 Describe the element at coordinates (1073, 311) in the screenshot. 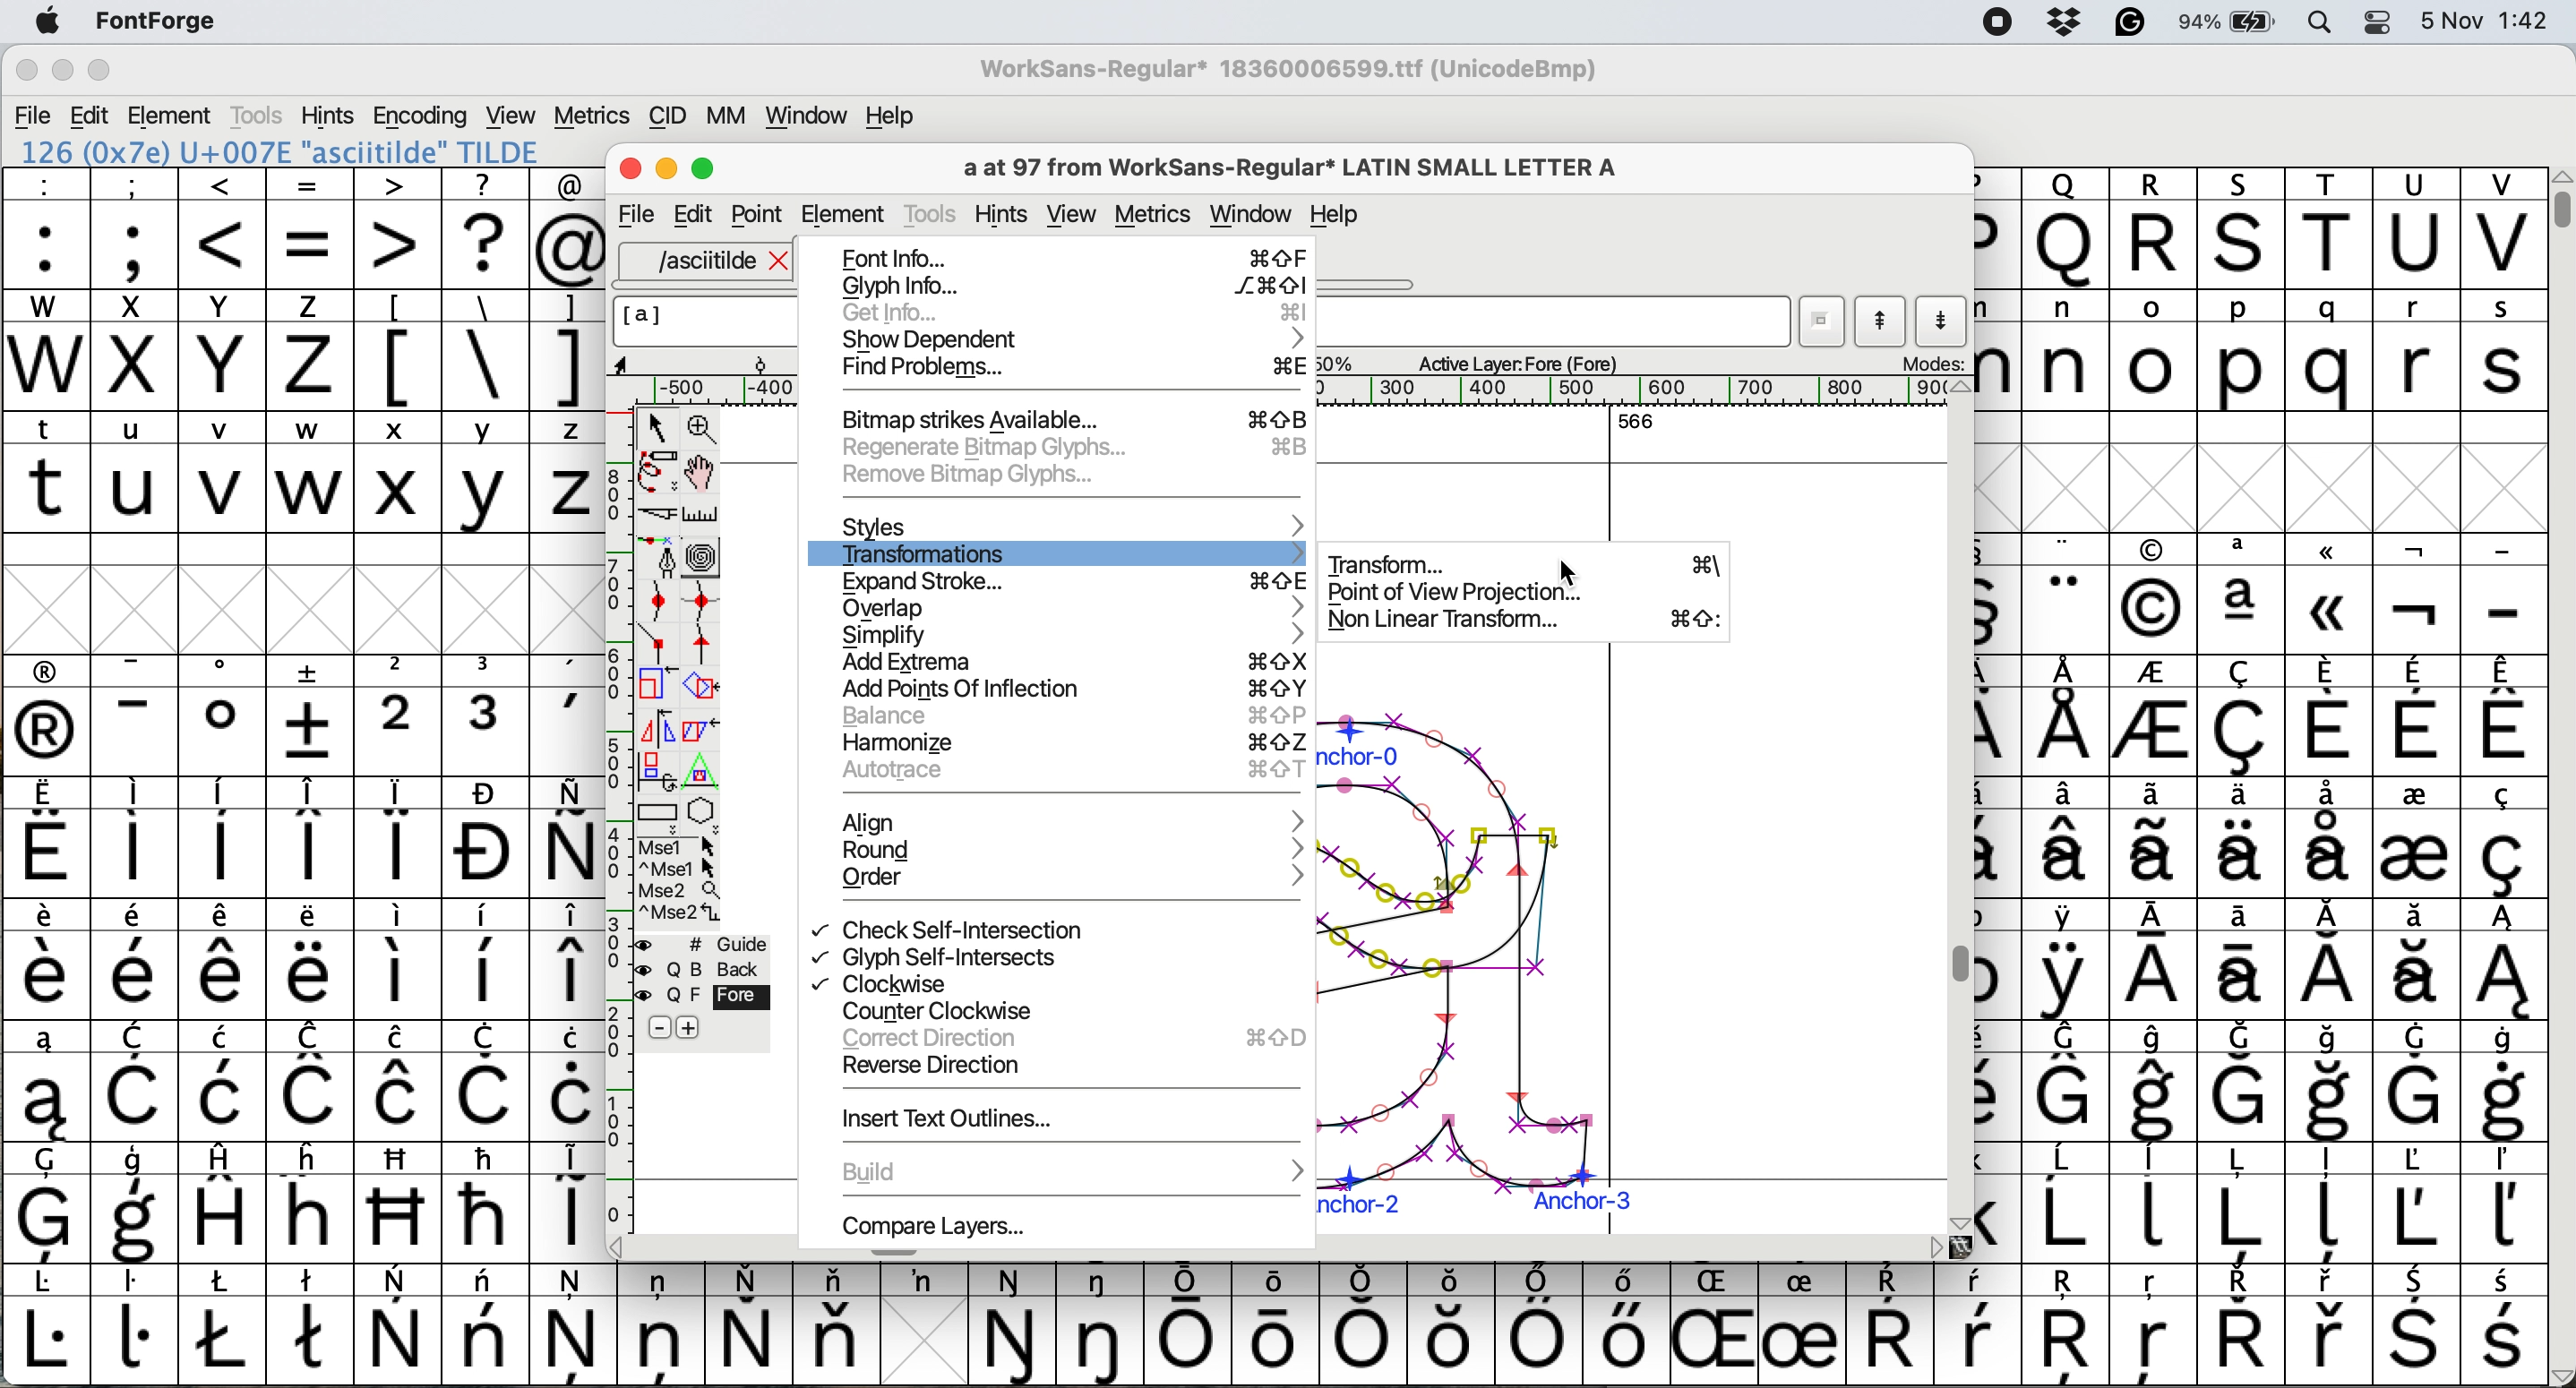

I see `get info` at that location.